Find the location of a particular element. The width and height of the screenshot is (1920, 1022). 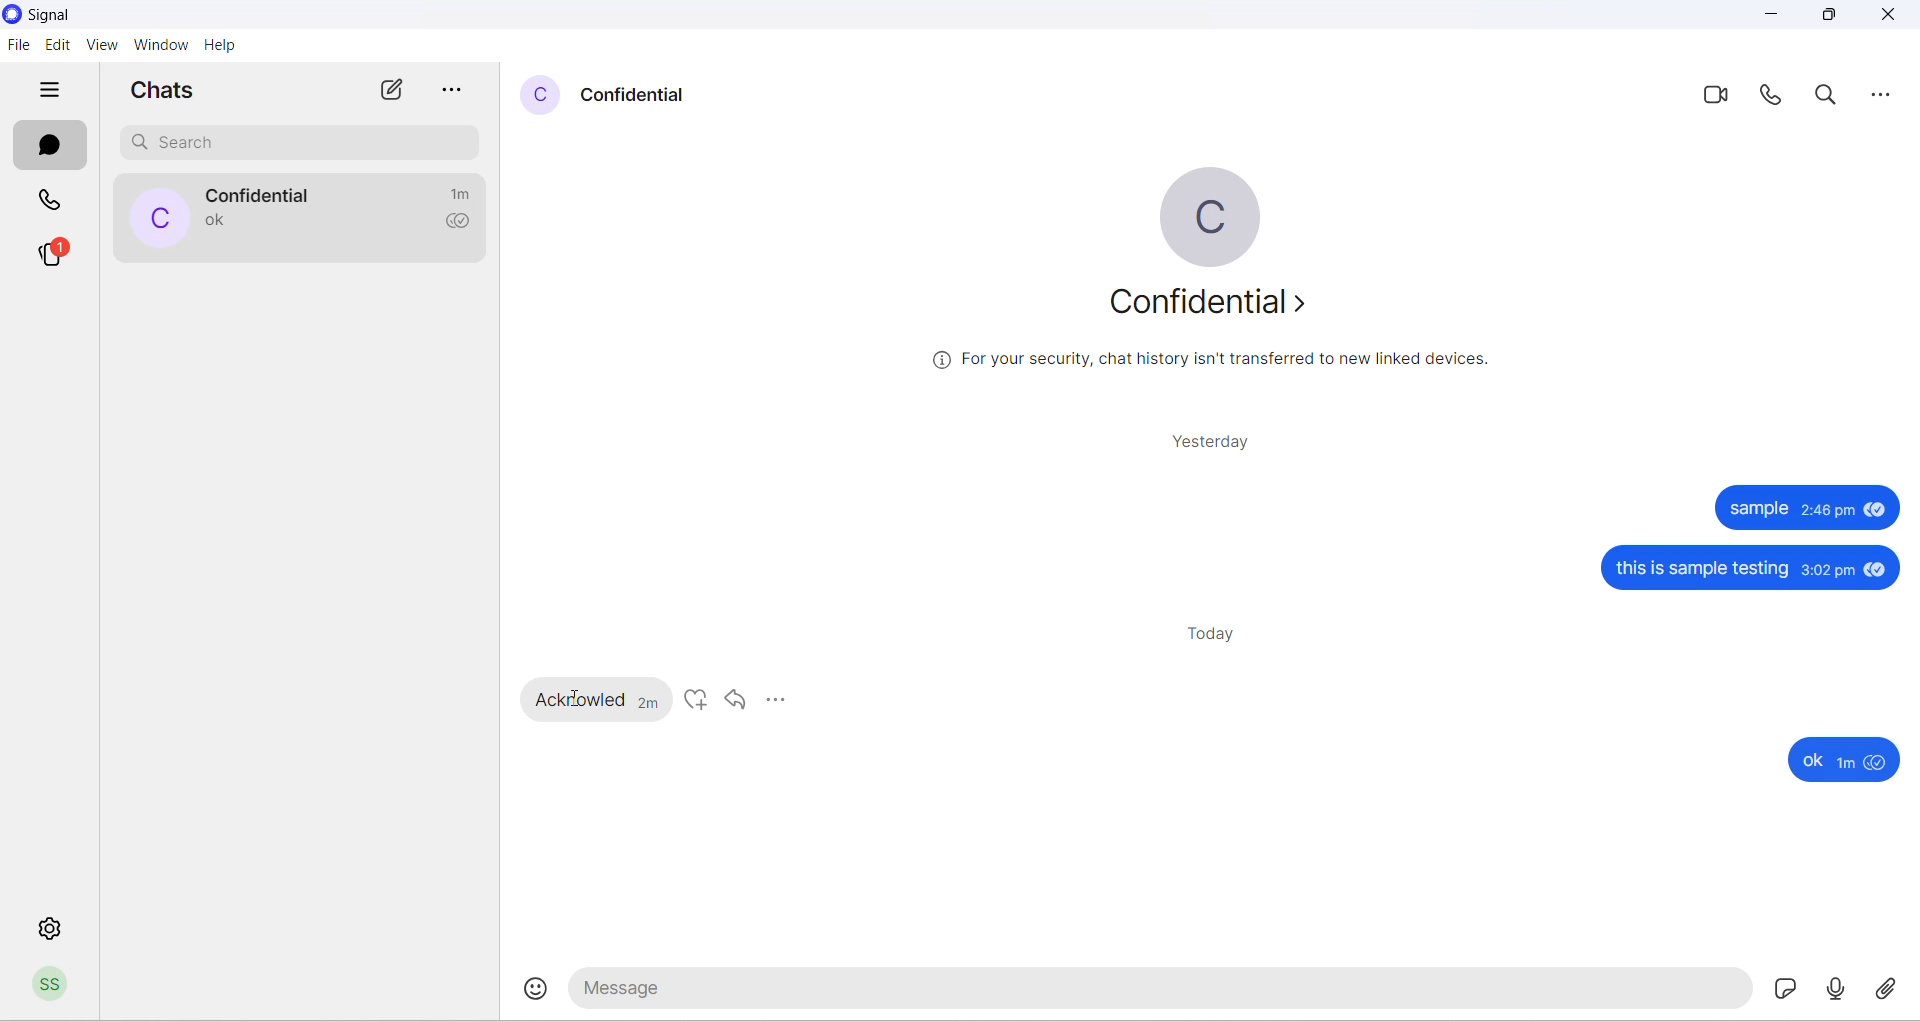

sticker is located at coordinates (1785, 987).